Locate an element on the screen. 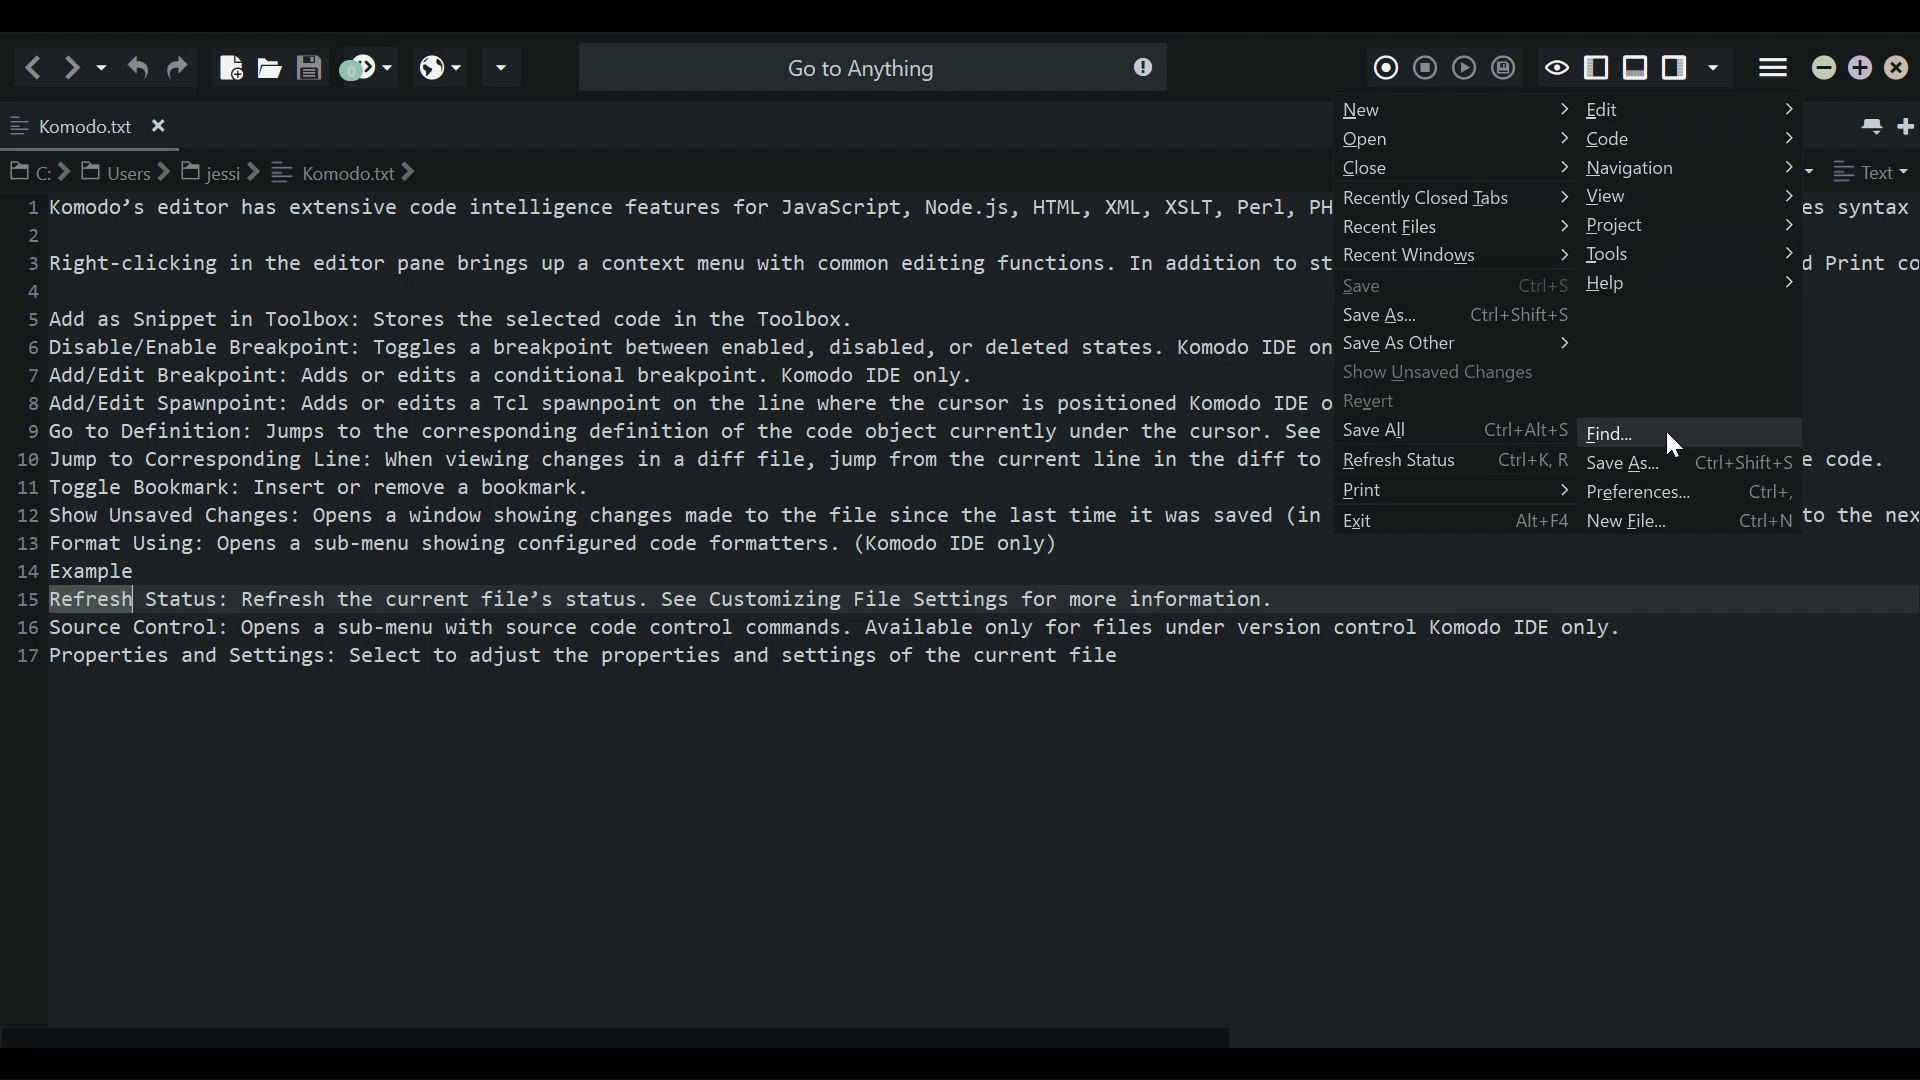 Image resolution: width=1920 pixels, height=1080 pixels. Undo is located at coordinates (137, 66).